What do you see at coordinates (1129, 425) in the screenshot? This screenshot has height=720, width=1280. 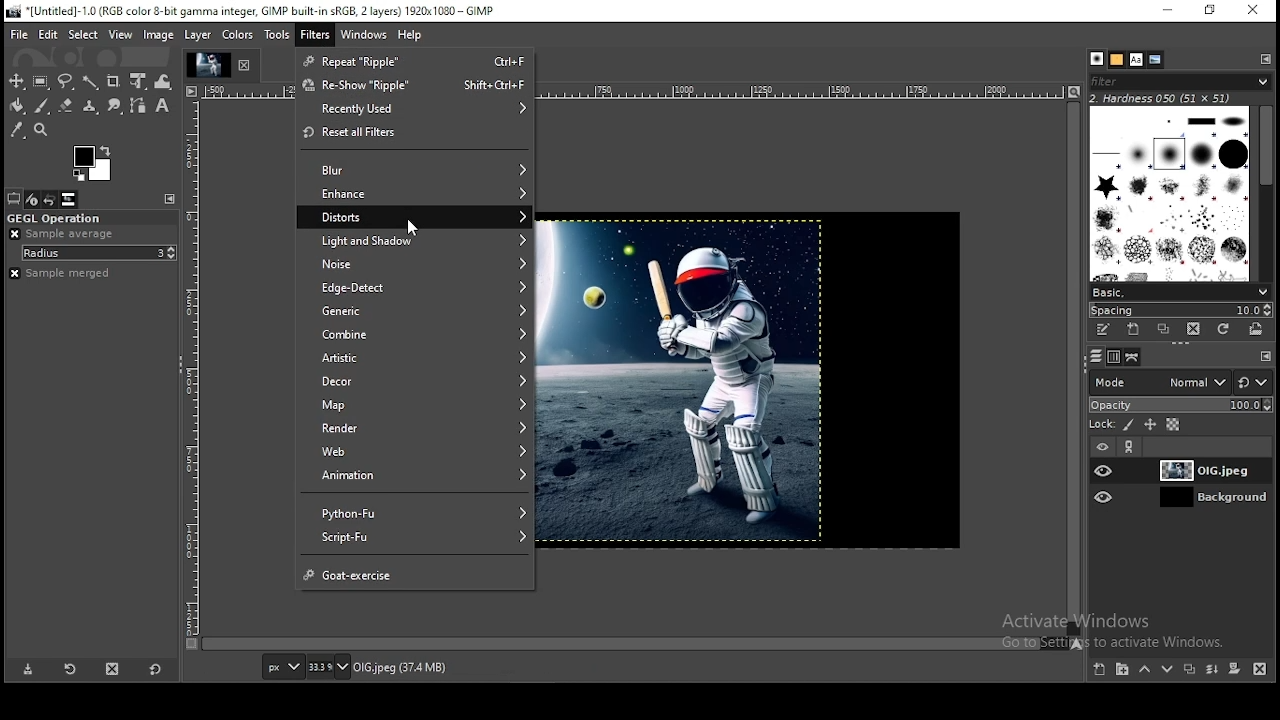 I see `lock pixel` at bounding box center [1129, 425].